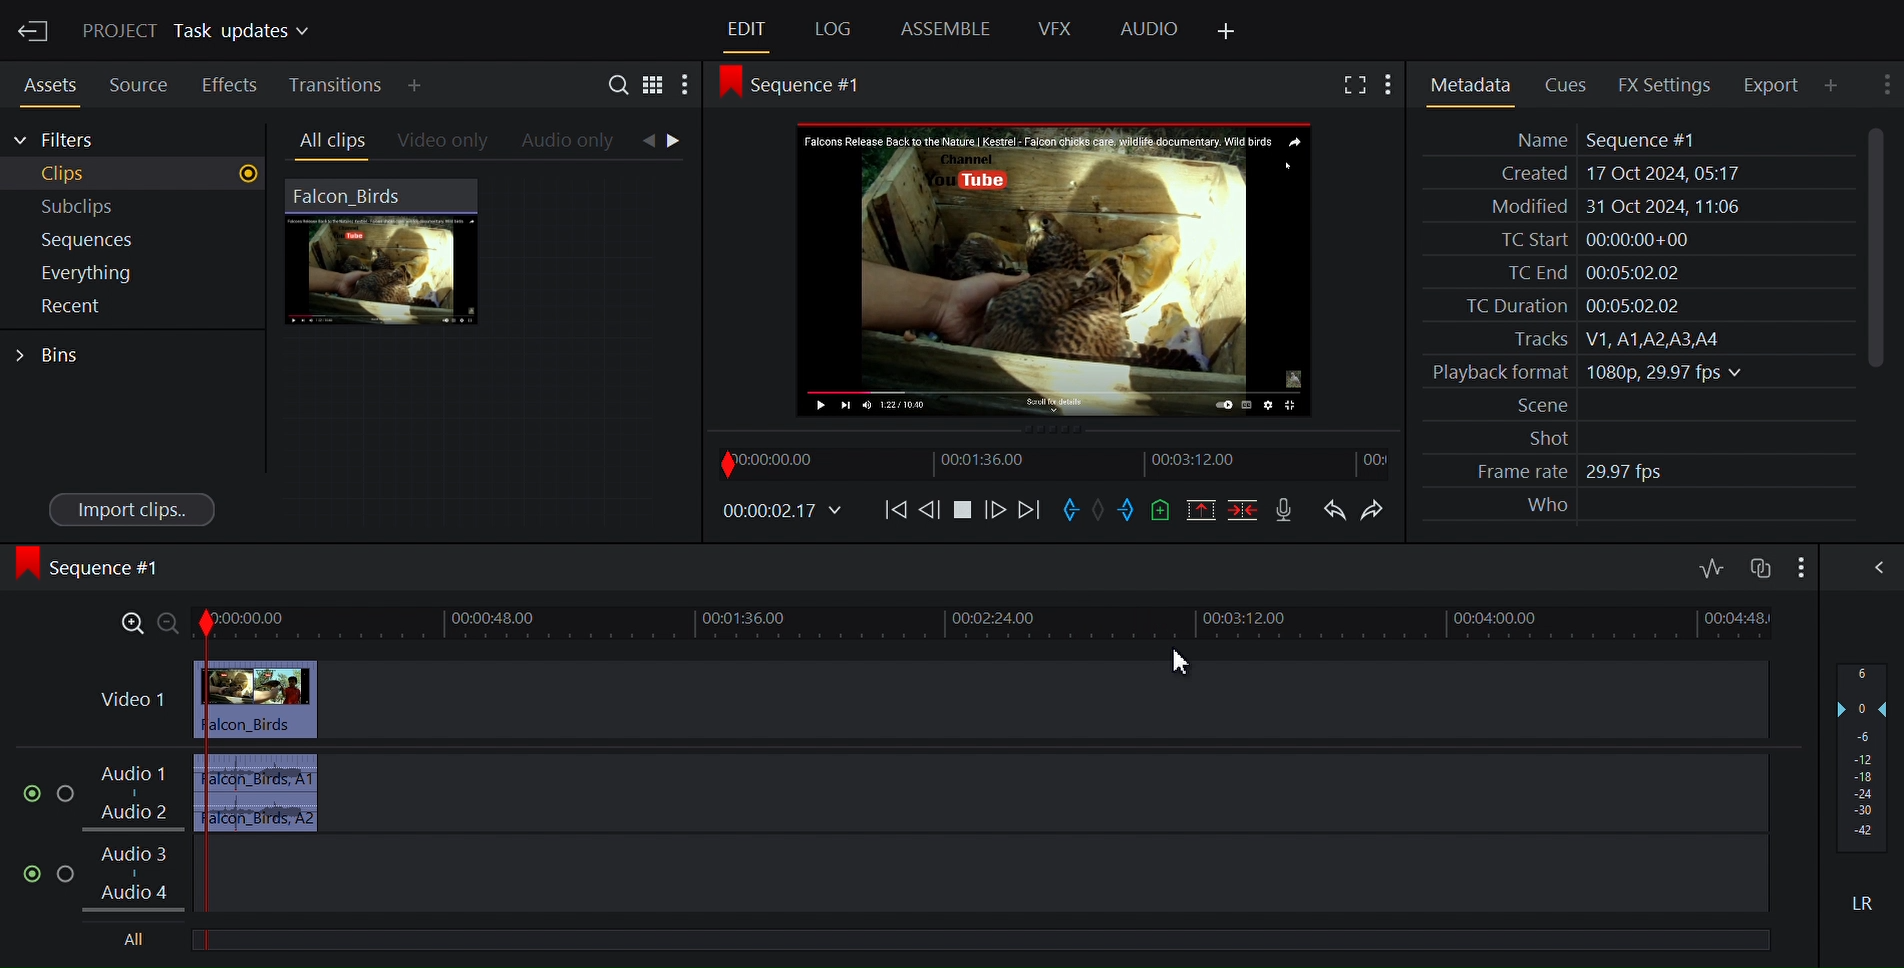 The height and width of the screenshot is (968, 1904). I want to click on Log, so click(830, 30).